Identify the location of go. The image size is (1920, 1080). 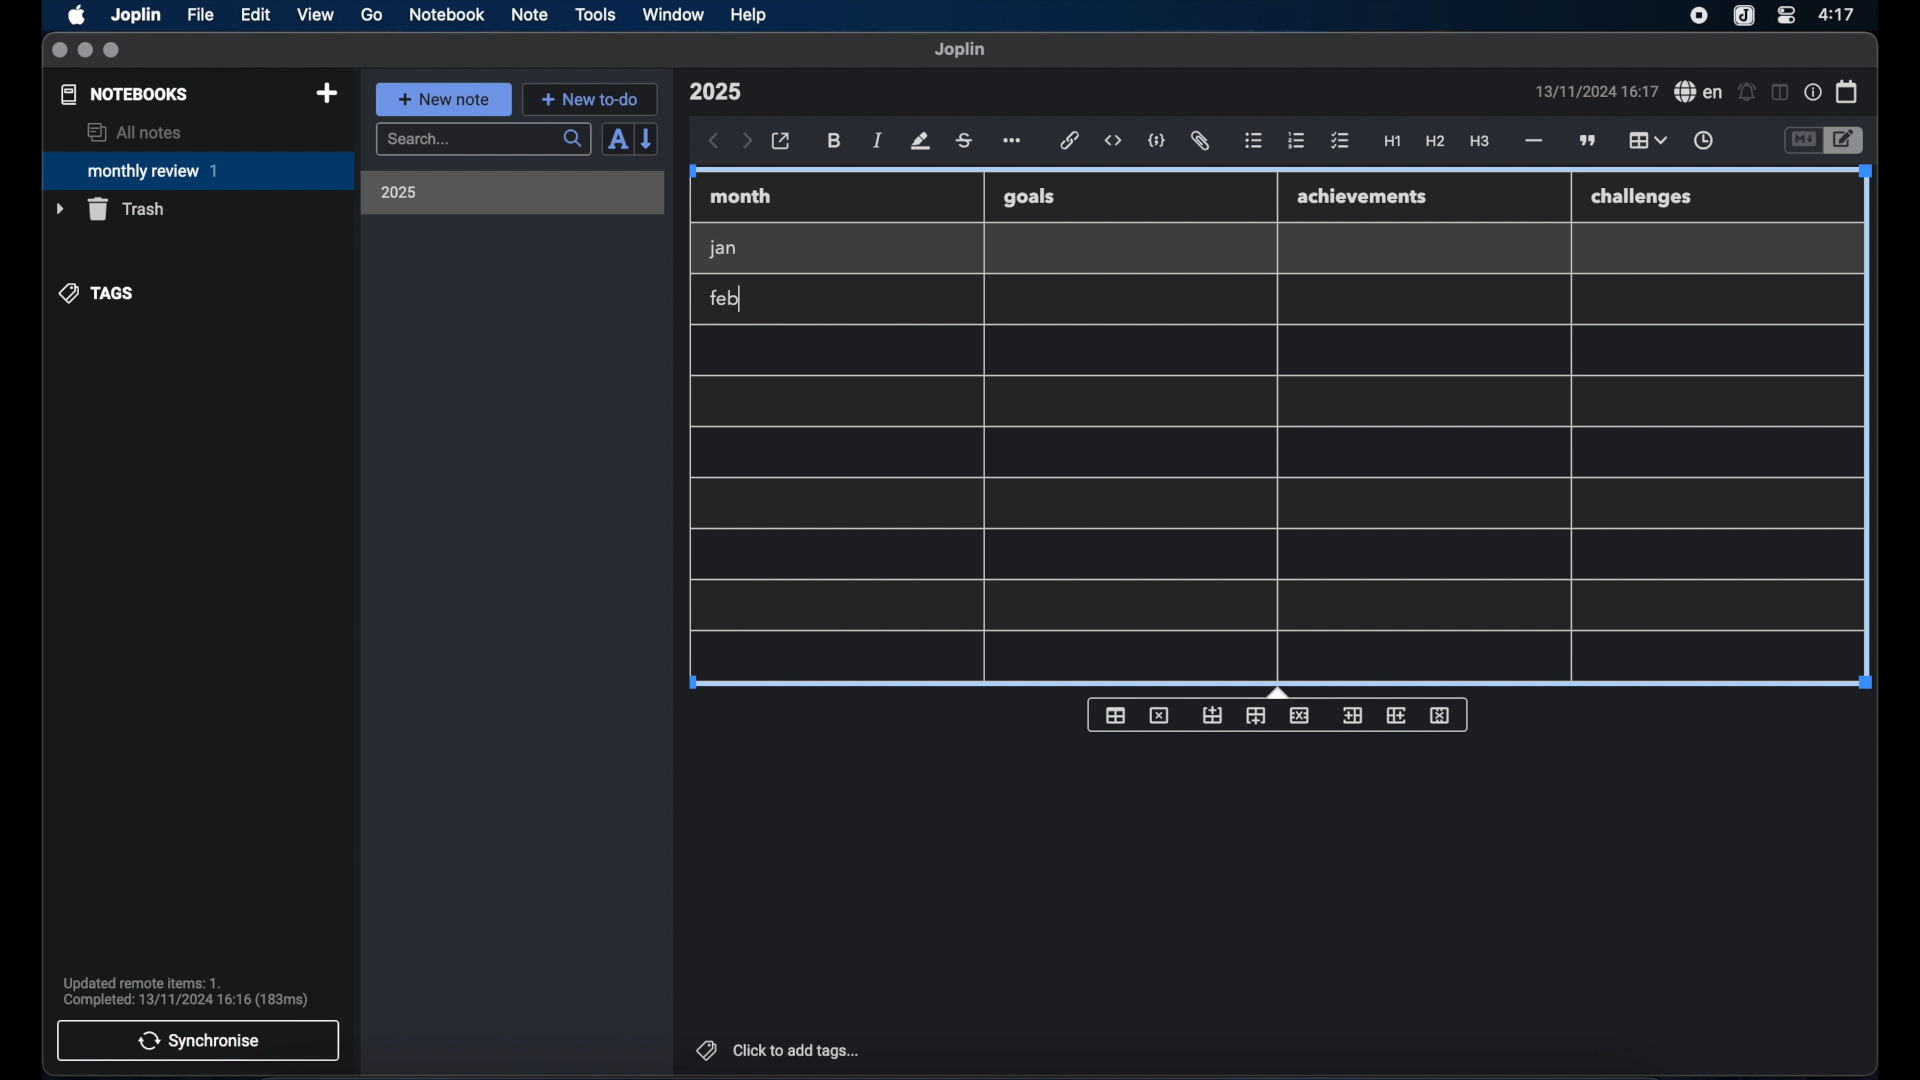
(372, 14).